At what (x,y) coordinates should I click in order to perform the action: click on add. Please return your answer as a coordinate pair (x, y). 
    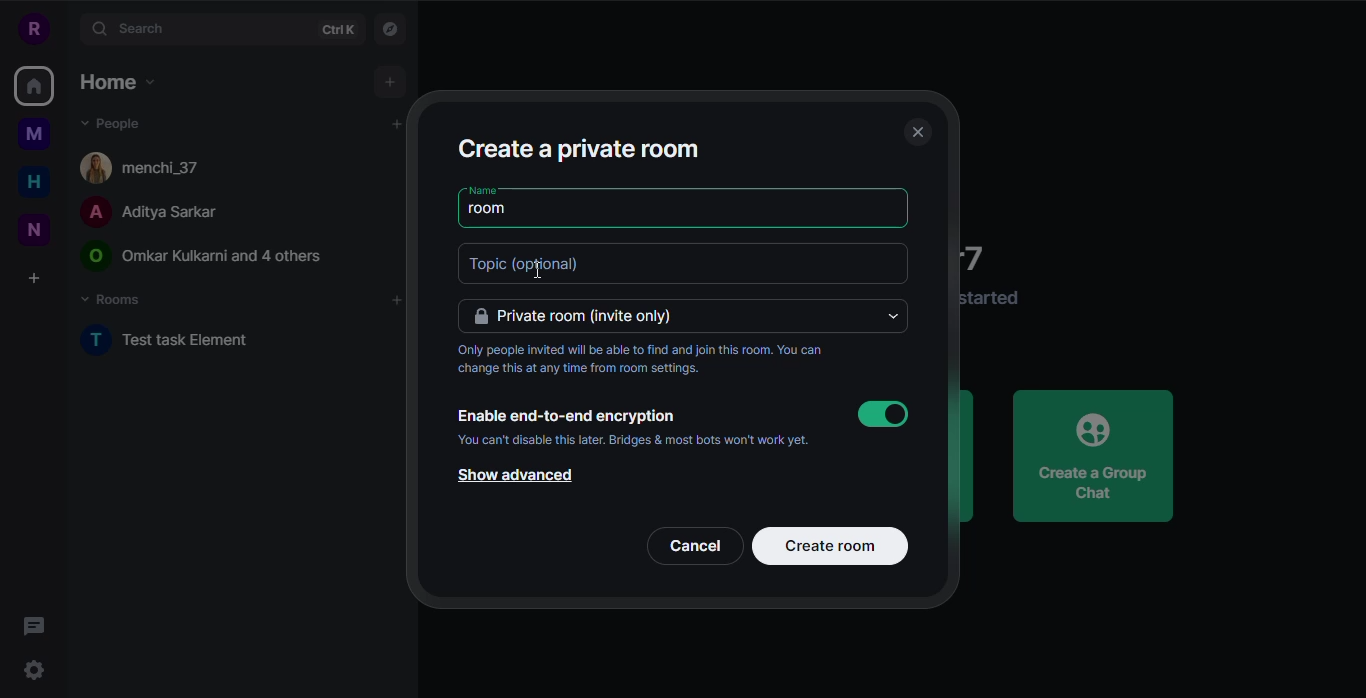
    Looking at the image, I should click on (383, 127).